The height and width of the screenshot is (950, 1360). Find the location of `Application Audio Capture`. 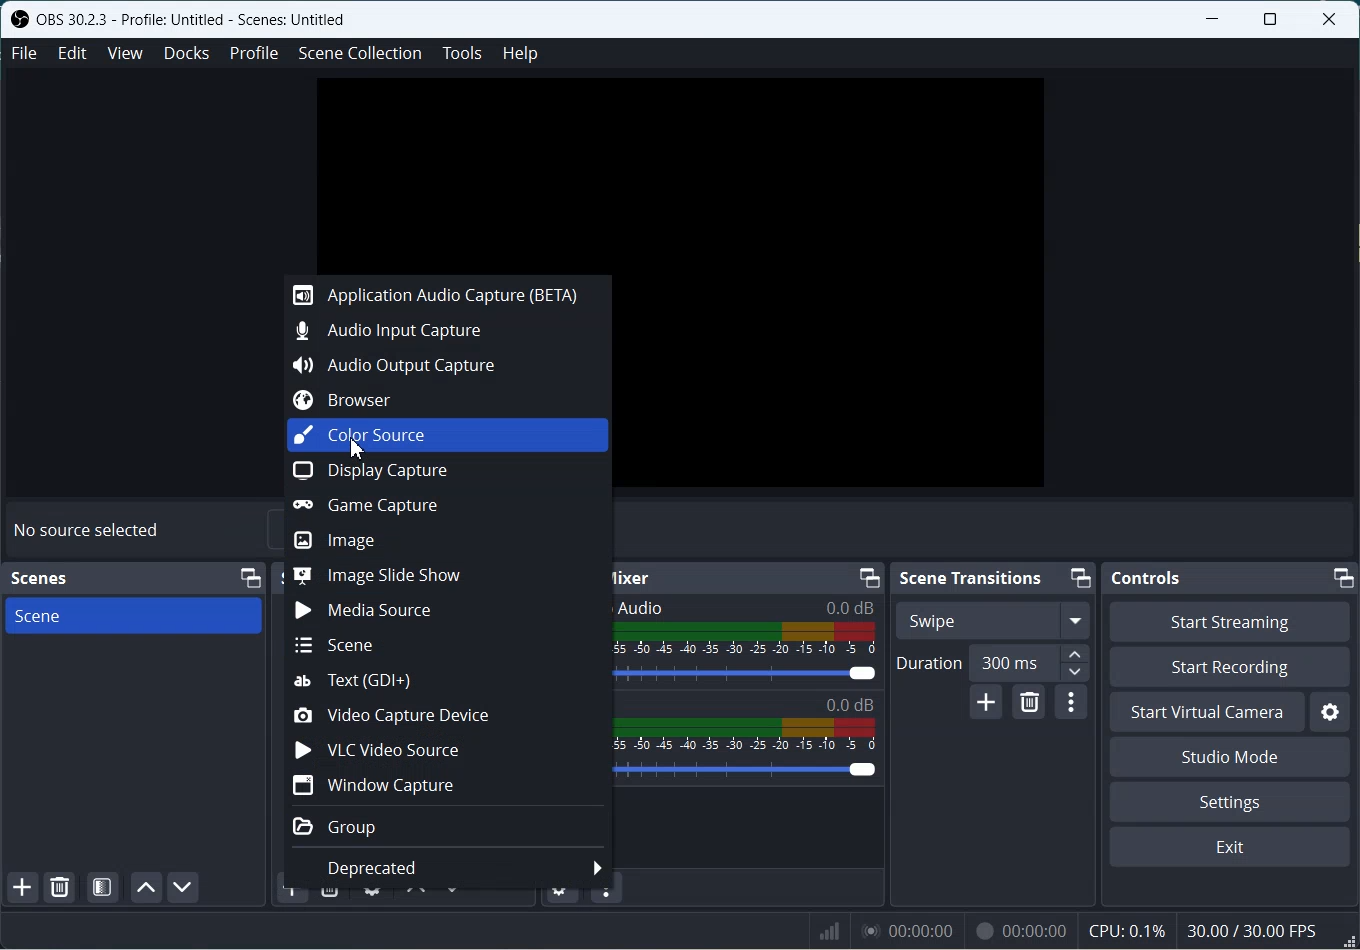

Application Audio Capture is located at coordinates (438, 294).